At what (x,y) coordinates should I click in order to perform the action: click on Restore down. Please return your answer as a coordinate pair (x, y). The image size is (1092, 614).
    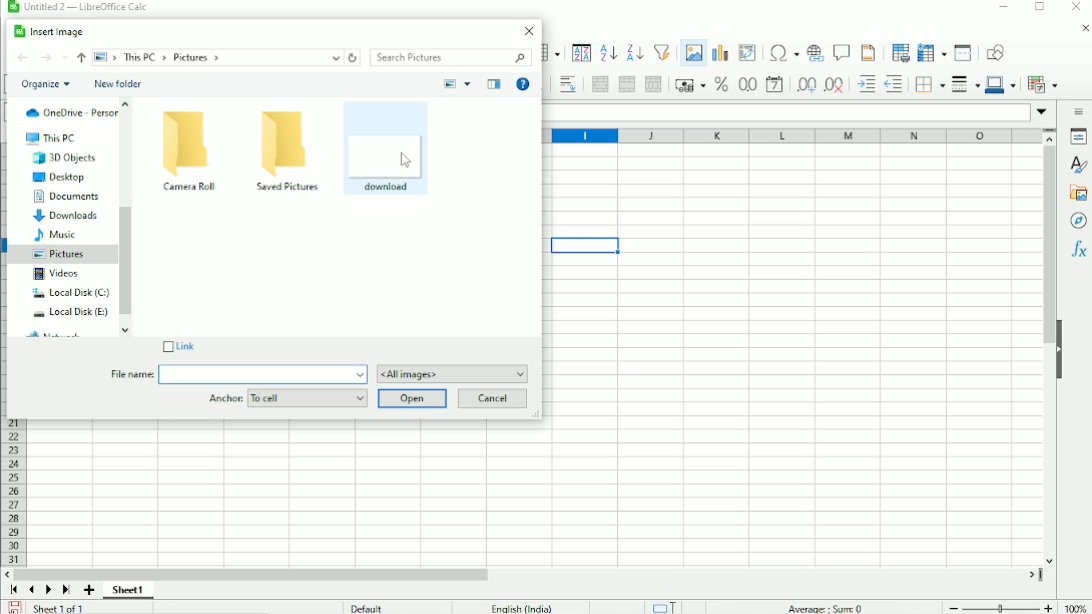
    Looking at the image, I should click on (1039, 8).